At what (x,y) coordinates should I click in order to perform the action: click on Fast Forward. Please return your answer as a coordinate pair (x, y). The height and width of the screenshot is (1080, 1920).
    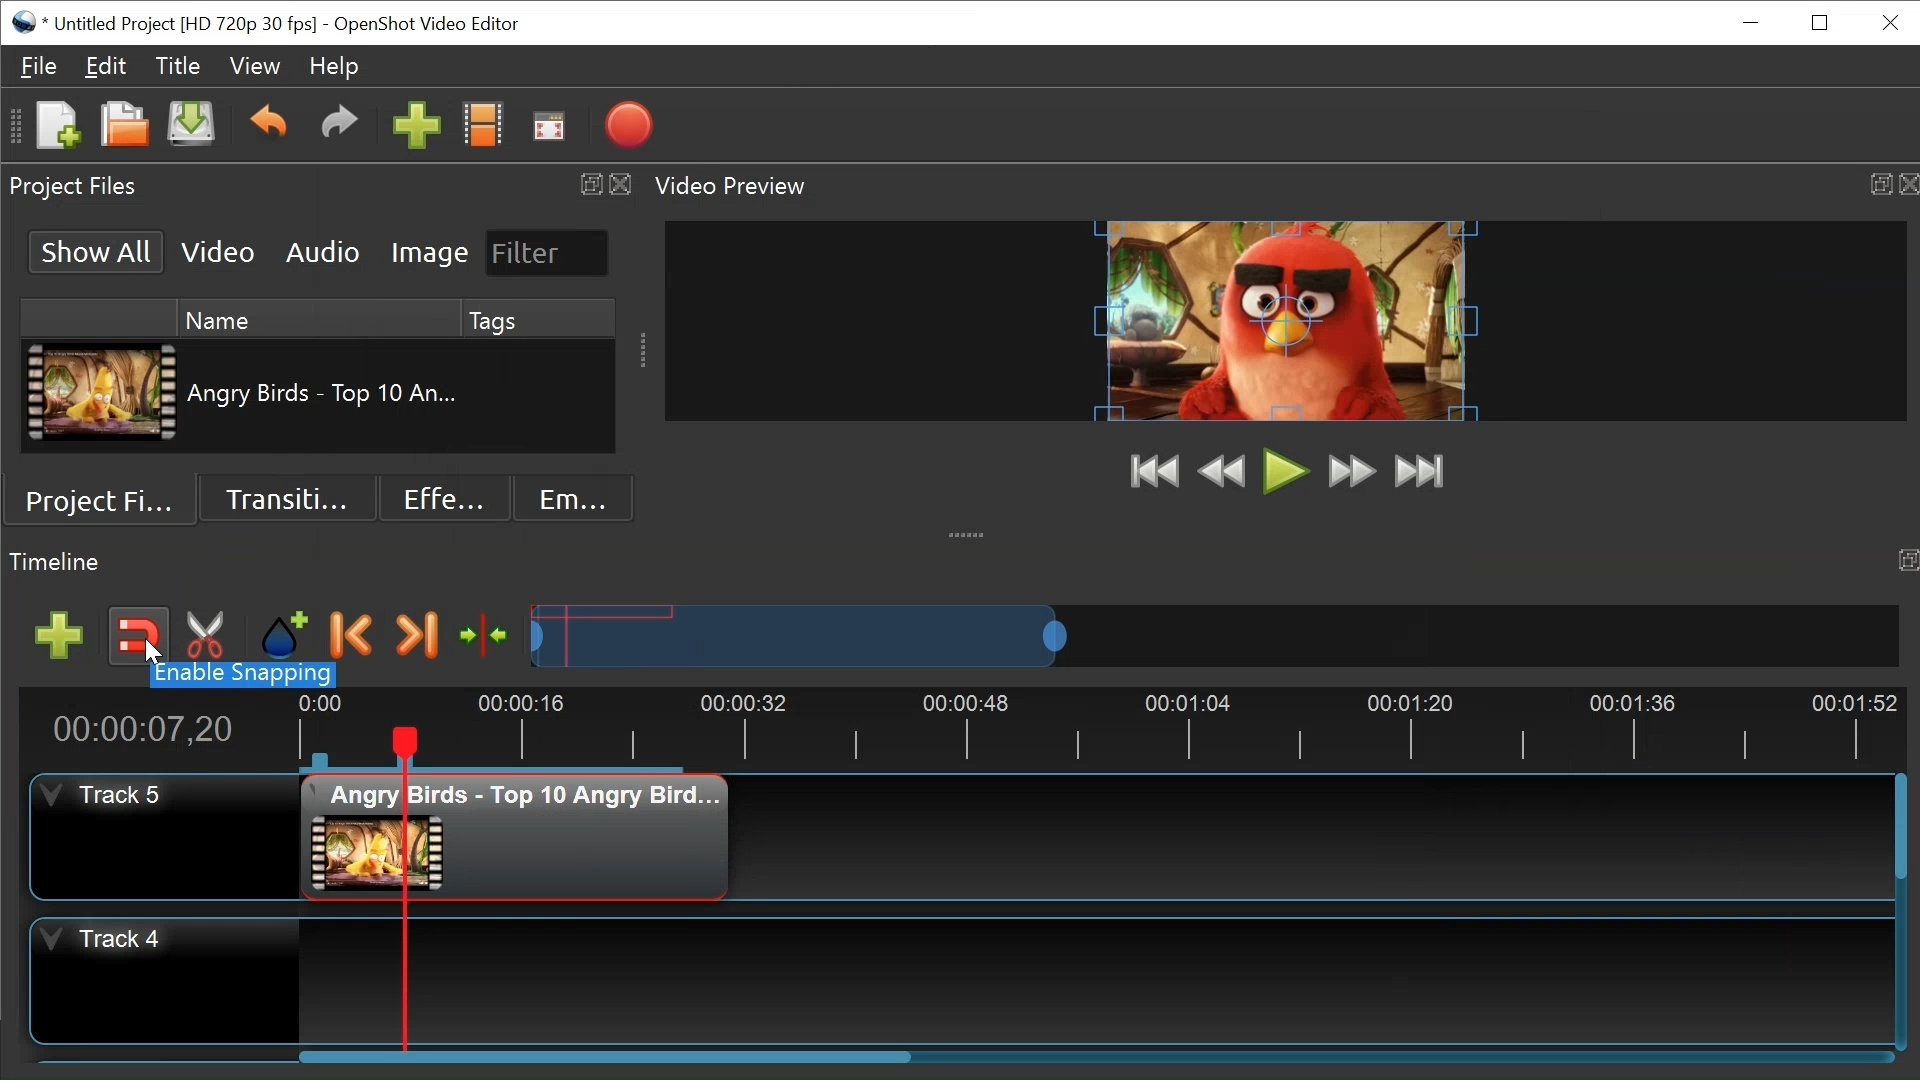
    Looking at the image, I should click on (1352, 471).